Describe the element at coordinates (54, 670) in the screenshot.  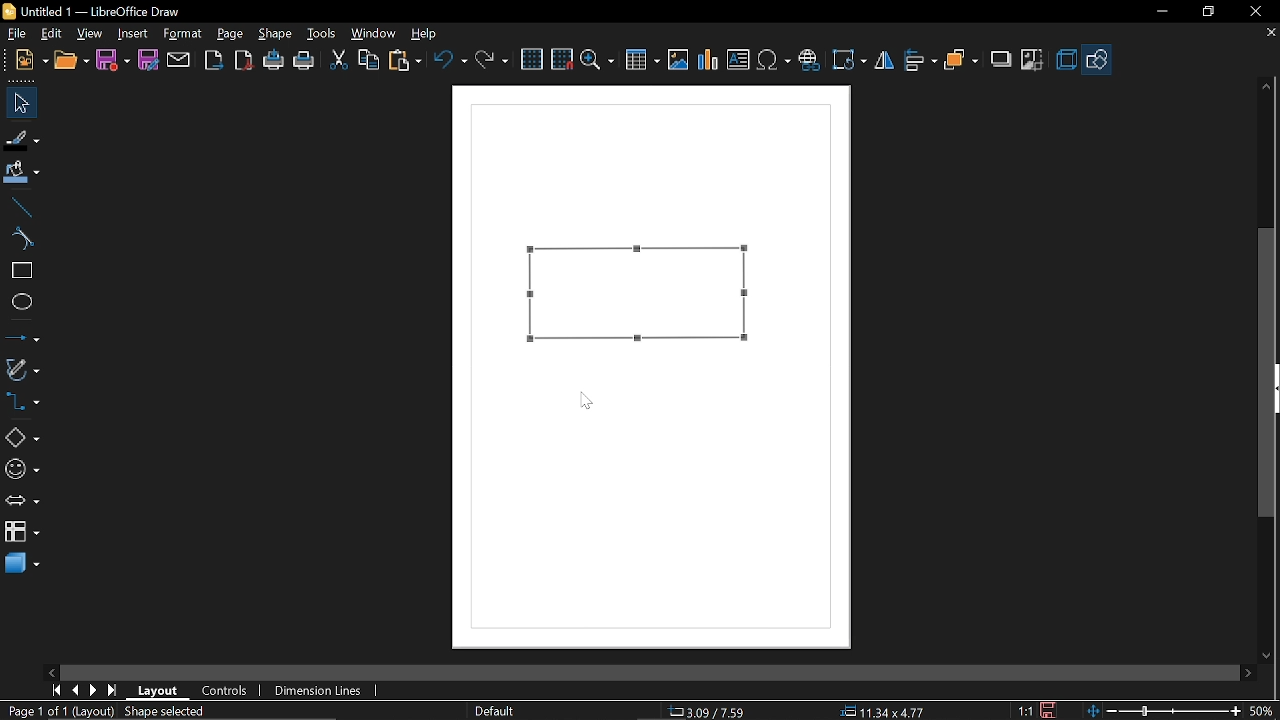
I see `Move left` at that location.